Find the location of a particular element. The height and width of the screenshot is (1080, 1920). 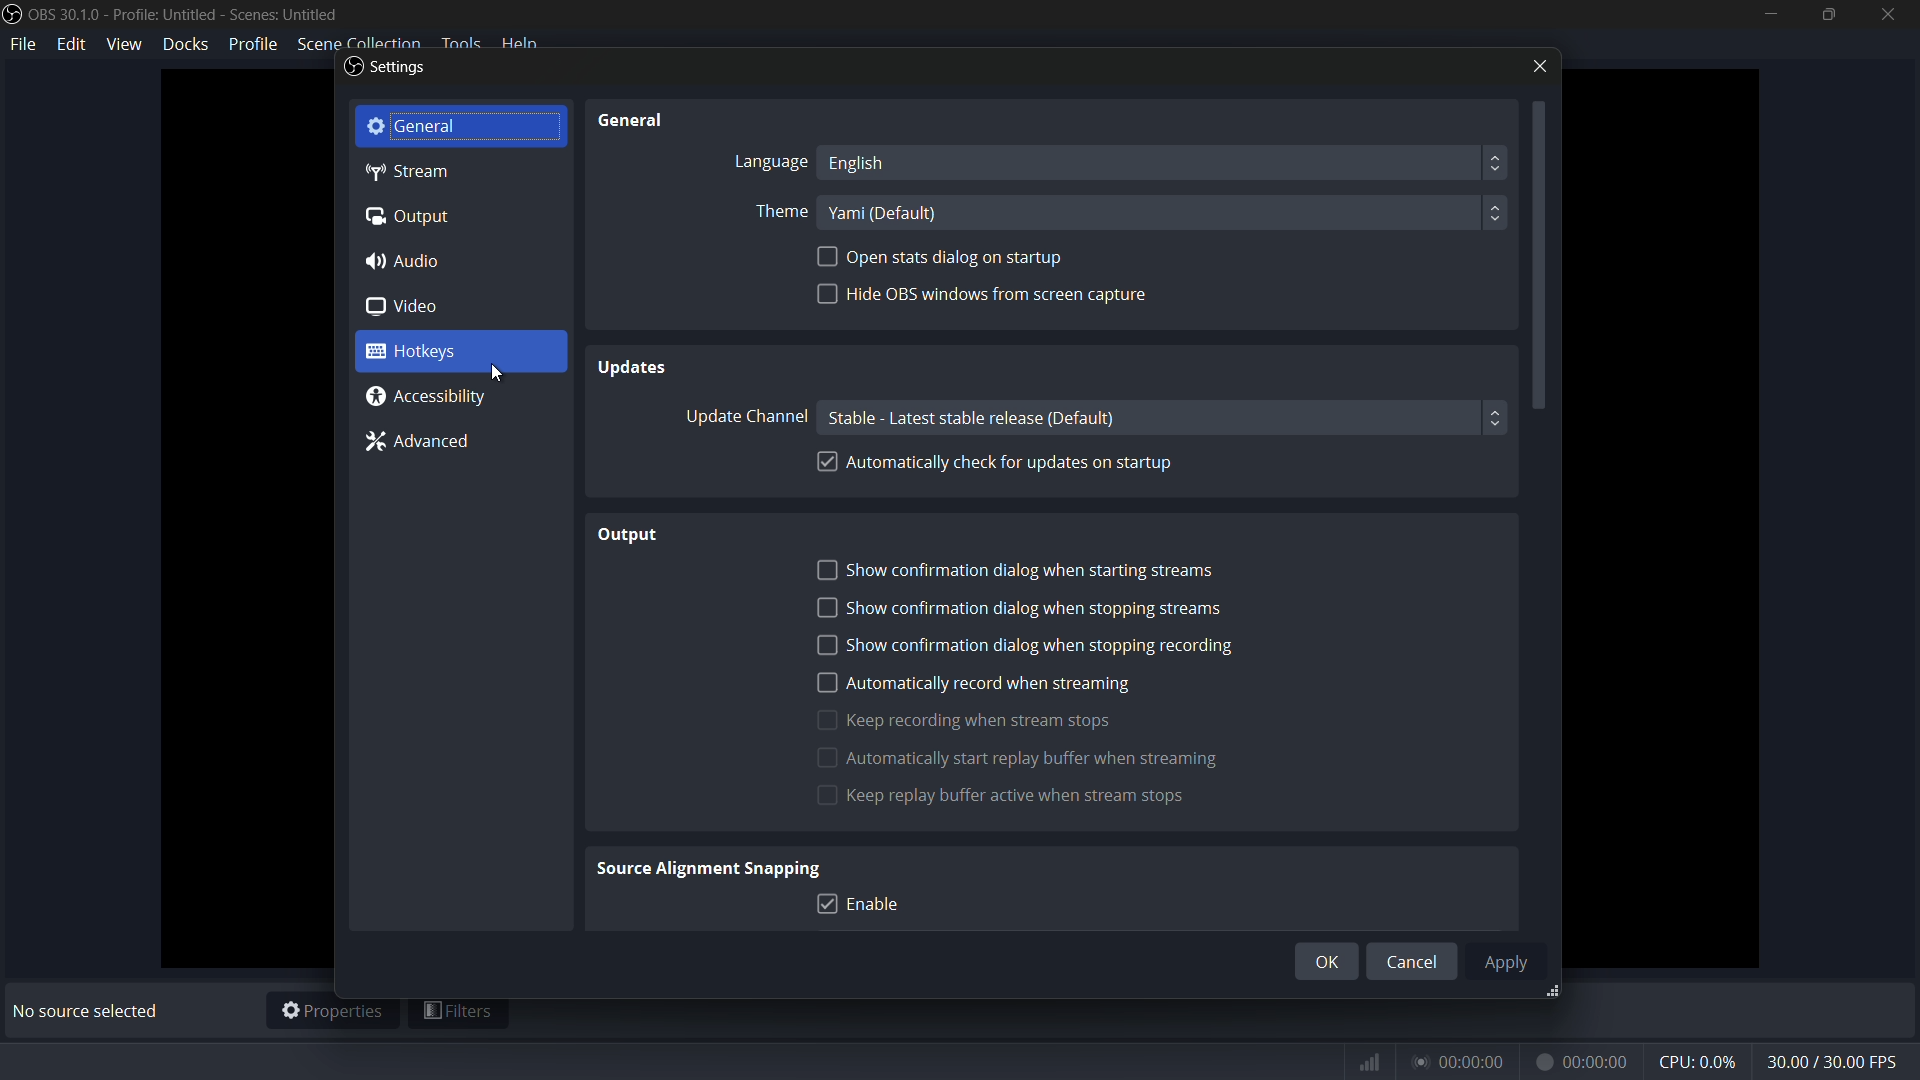

show confirmation dialog when stopping recording is located at coordinates (1022, 646).